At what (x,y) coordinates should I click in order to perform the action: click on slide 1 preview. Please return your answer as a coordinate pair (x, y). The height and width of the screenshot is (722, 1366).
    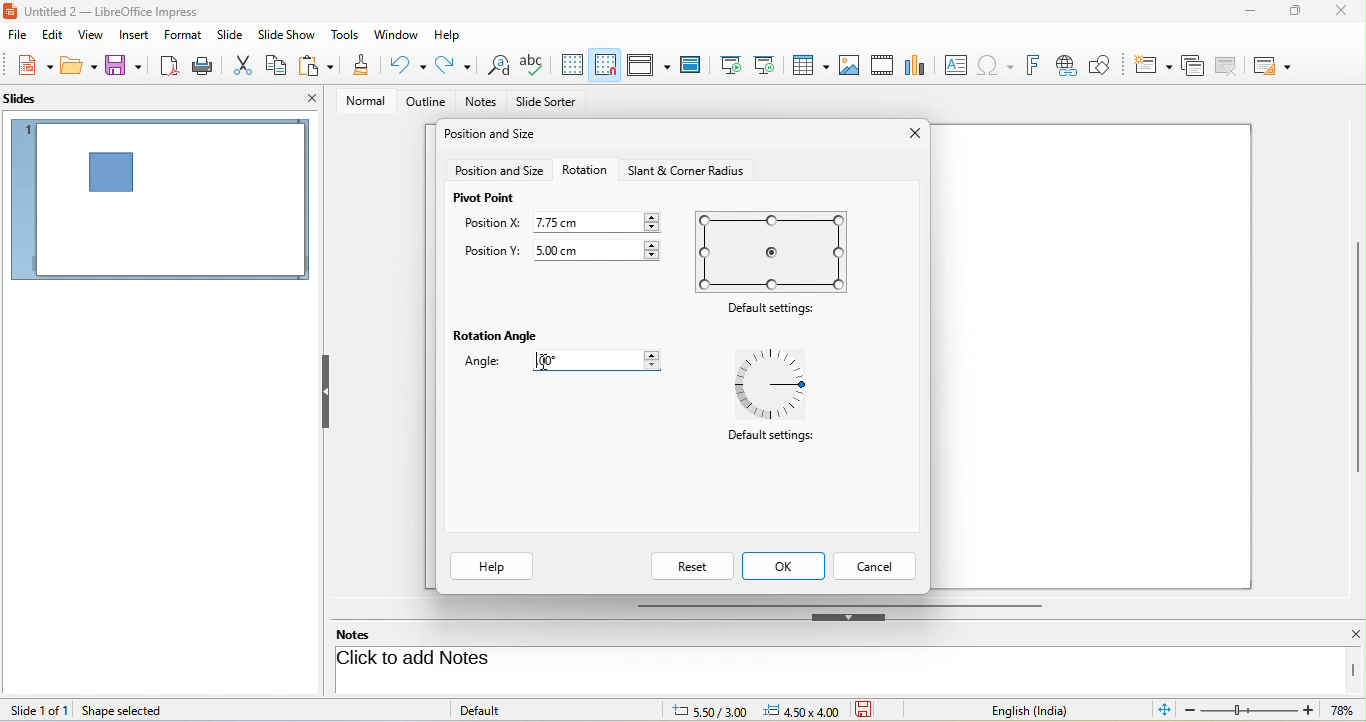
    Looking at the image, I should click on (160, 207).